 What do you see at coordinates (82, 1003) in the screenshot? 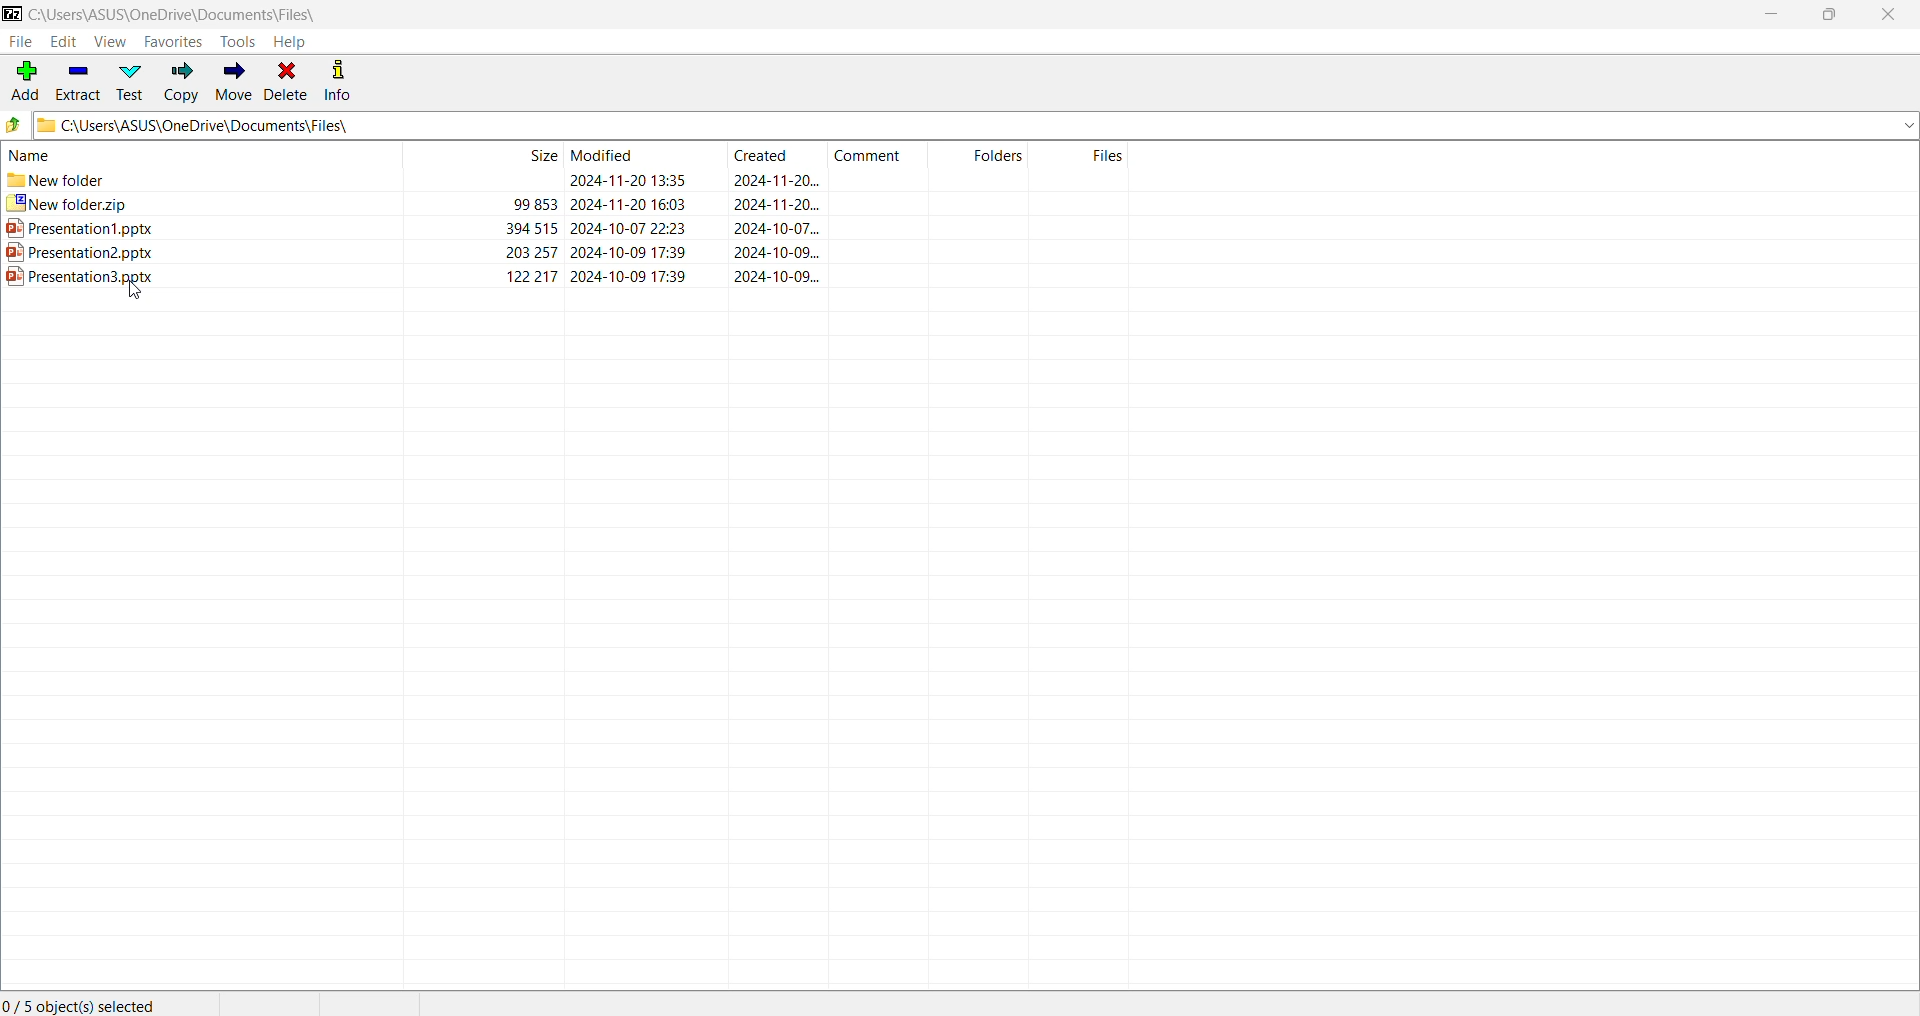
I see `Current Selection` at bounding box center [82, 1003].